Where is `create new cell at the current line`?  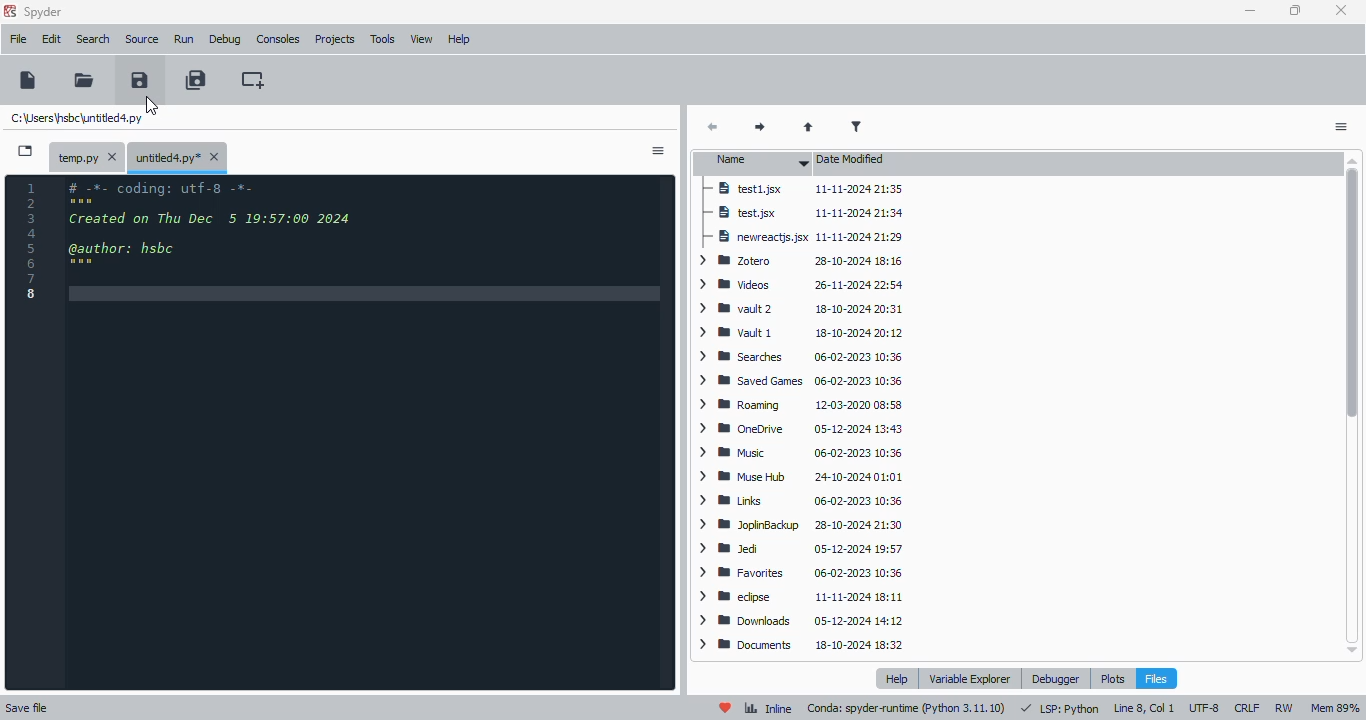
create new cell at the current line is located at coordinates (252, 79).